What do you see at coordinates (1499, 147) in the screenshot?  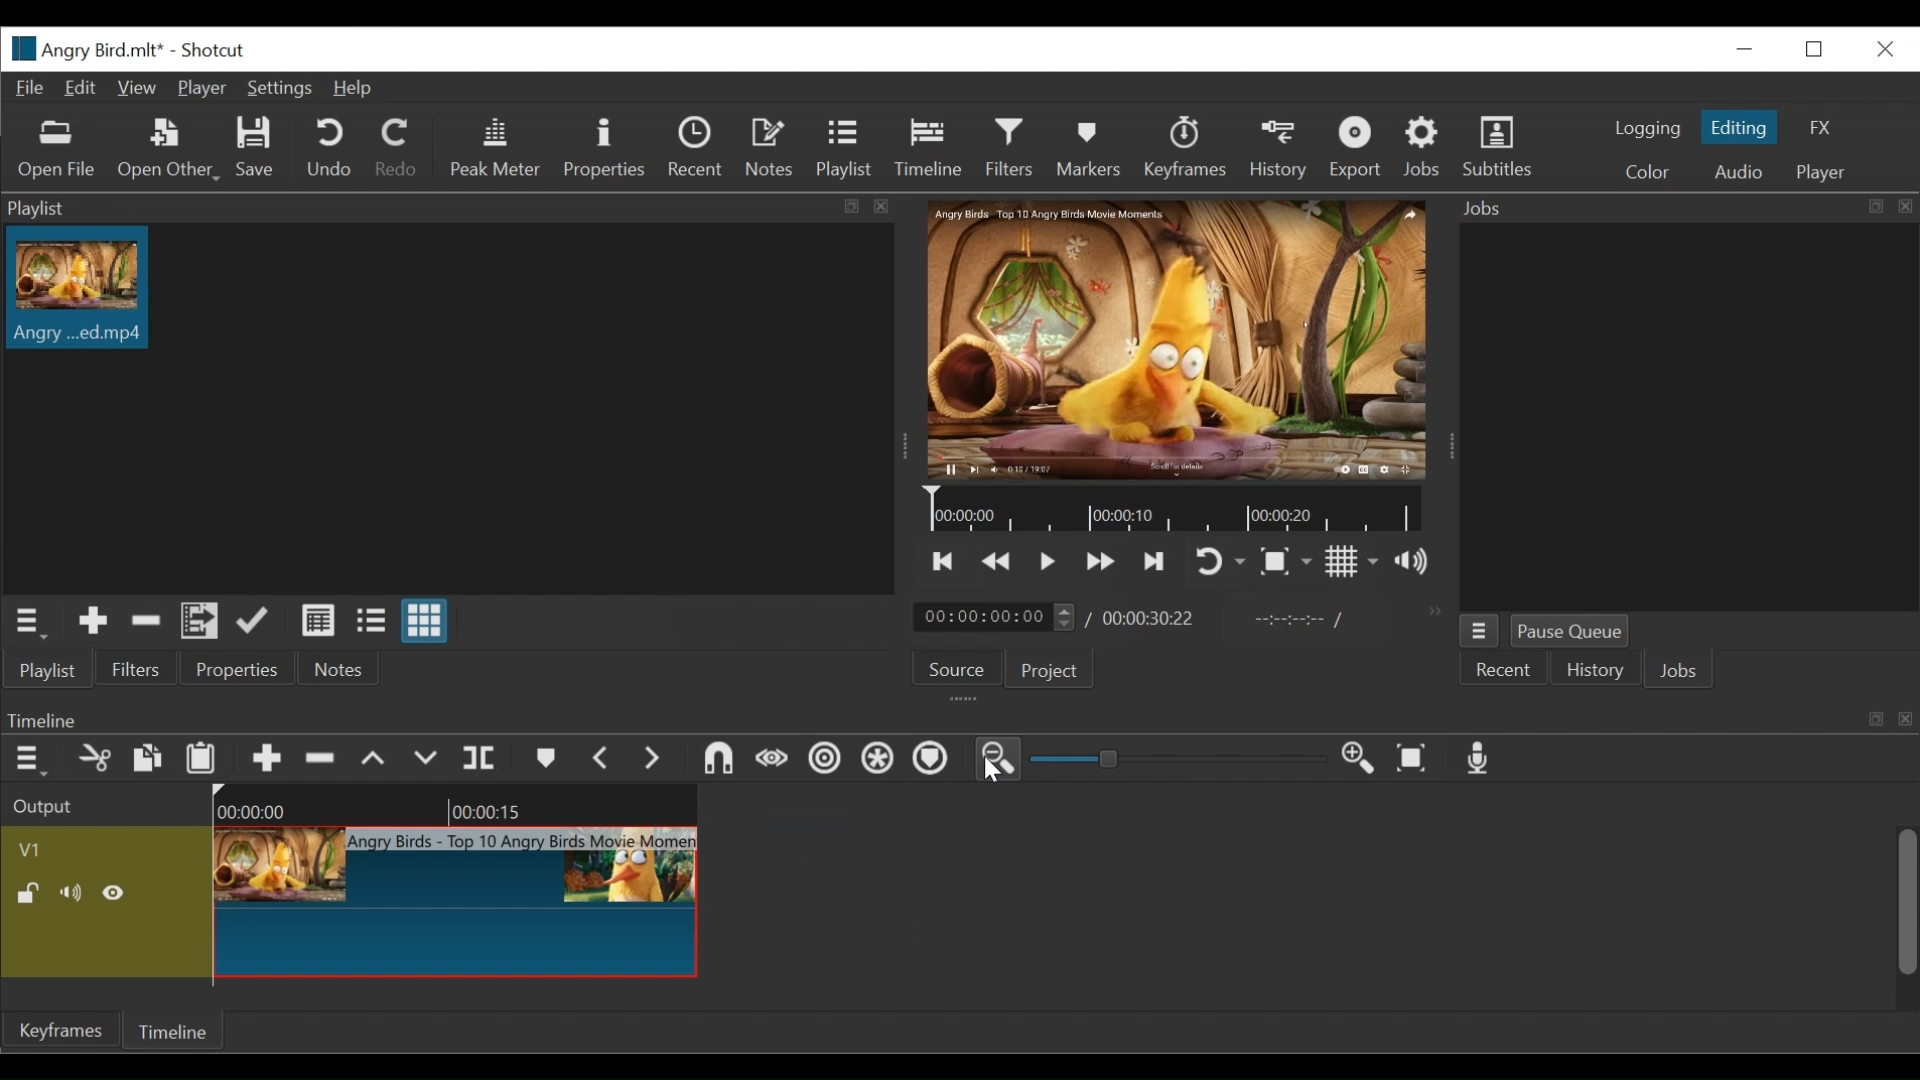 I see `Subtitles` at bounding box center [1499, 147].